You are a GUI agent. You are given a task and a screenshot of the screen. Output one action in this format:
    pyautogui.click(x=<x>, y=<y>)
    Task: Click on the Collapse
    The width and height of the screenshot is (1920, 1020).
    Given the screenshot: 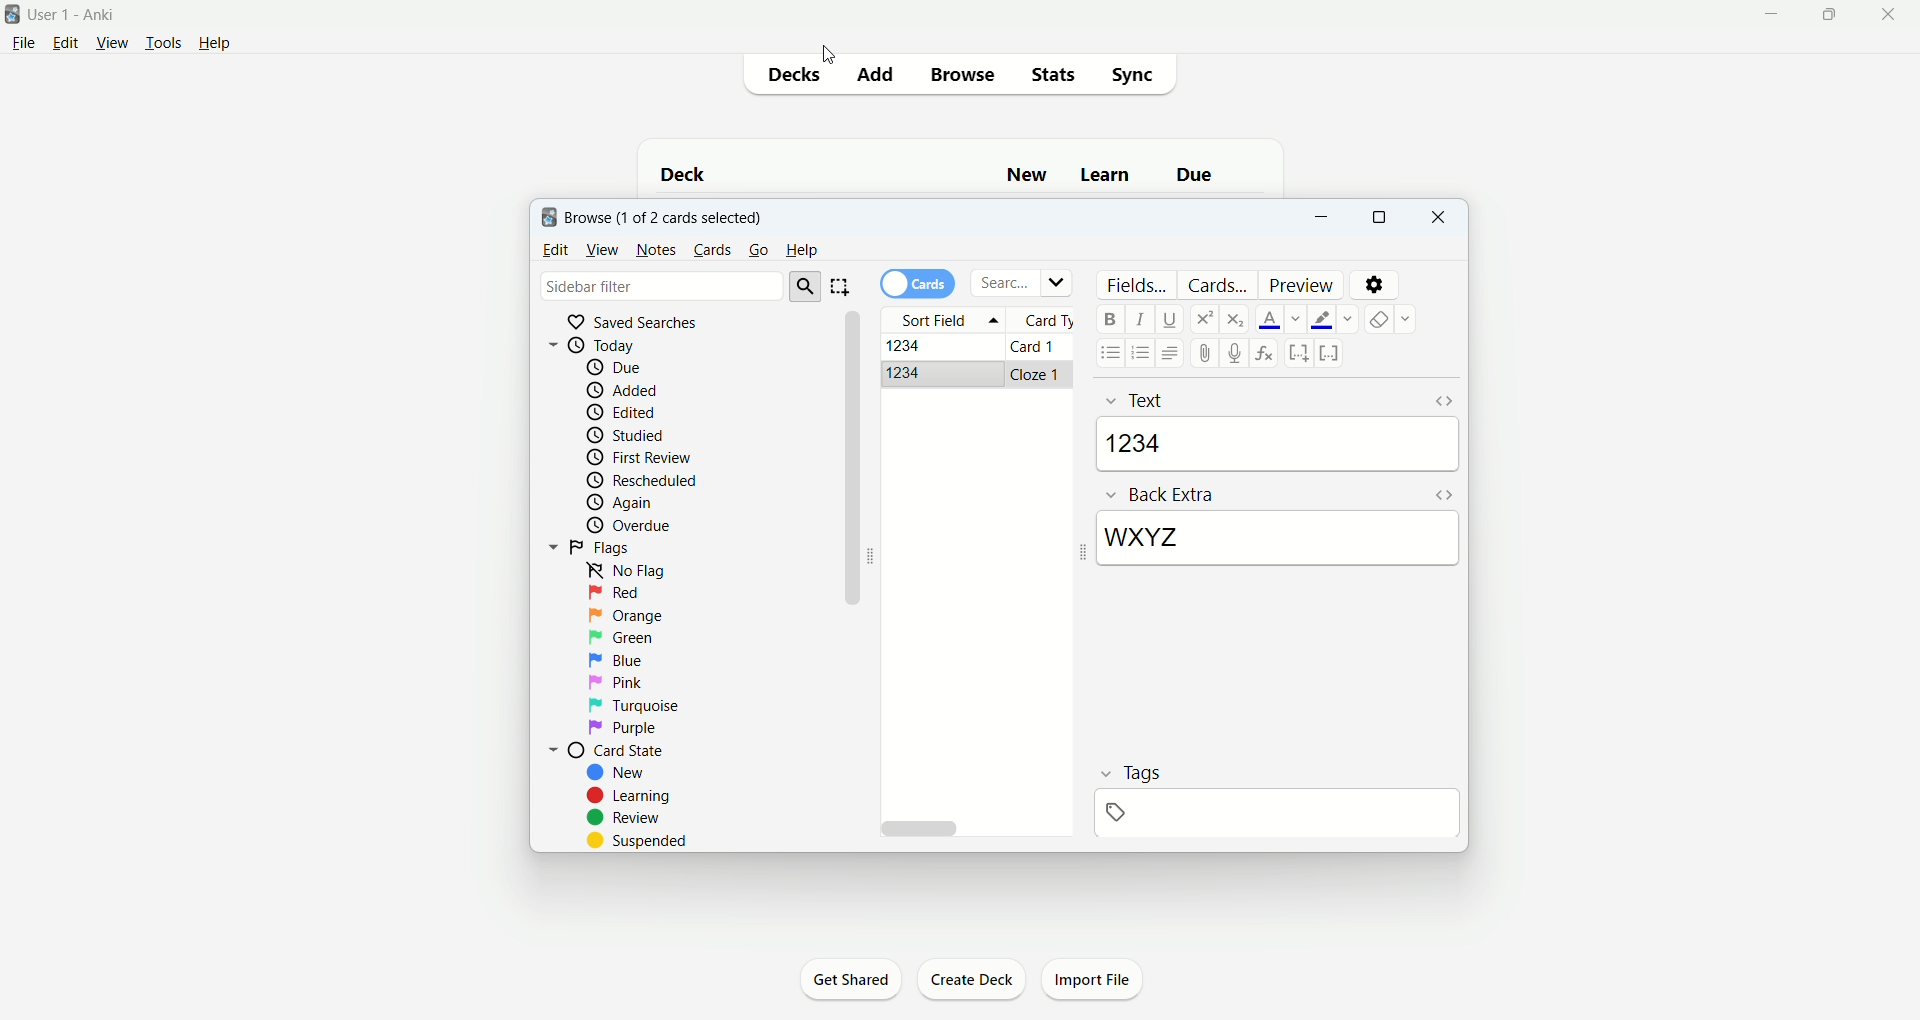 What is the action you would take?
    pyautogui.click(x=1085, y=552)
    